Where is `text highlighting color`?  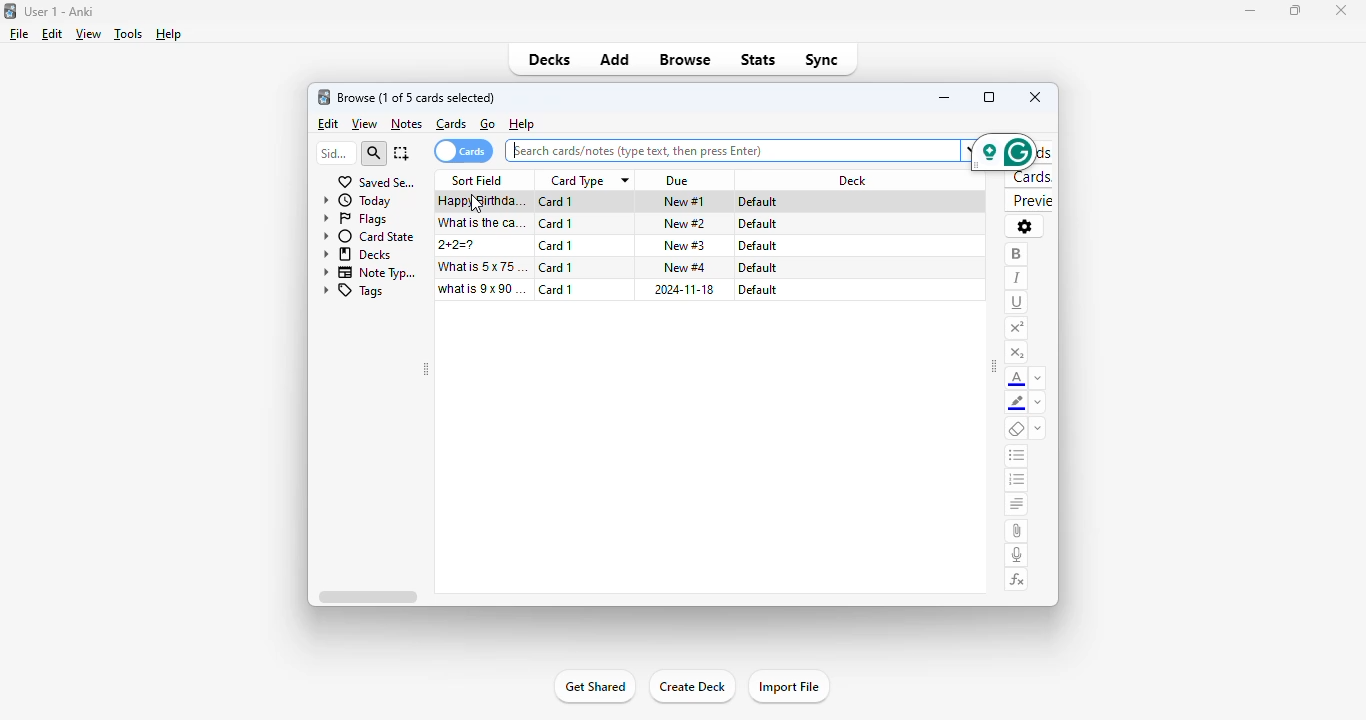 text highlighting color is located at coordinates (1017, 404).